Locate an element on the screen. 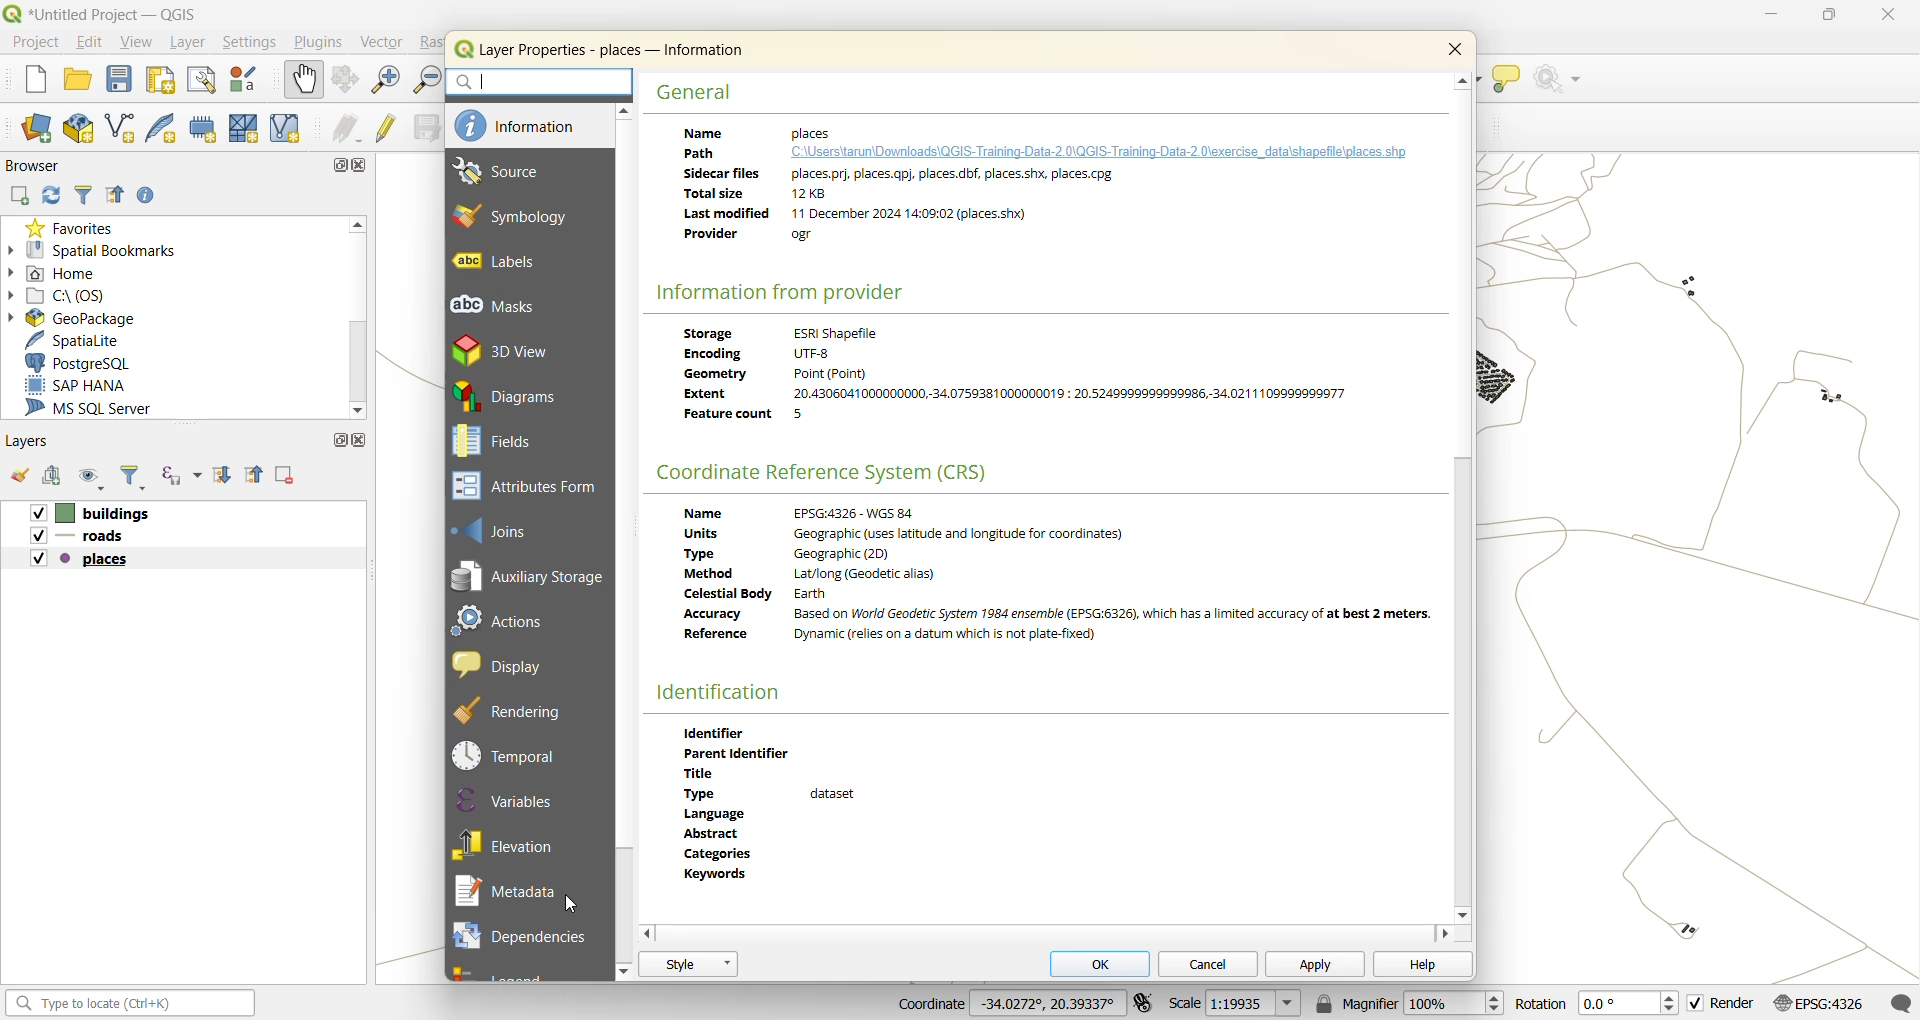 This screenshot has height=1020, width=1920. filter is located at coordinates (131, 477).